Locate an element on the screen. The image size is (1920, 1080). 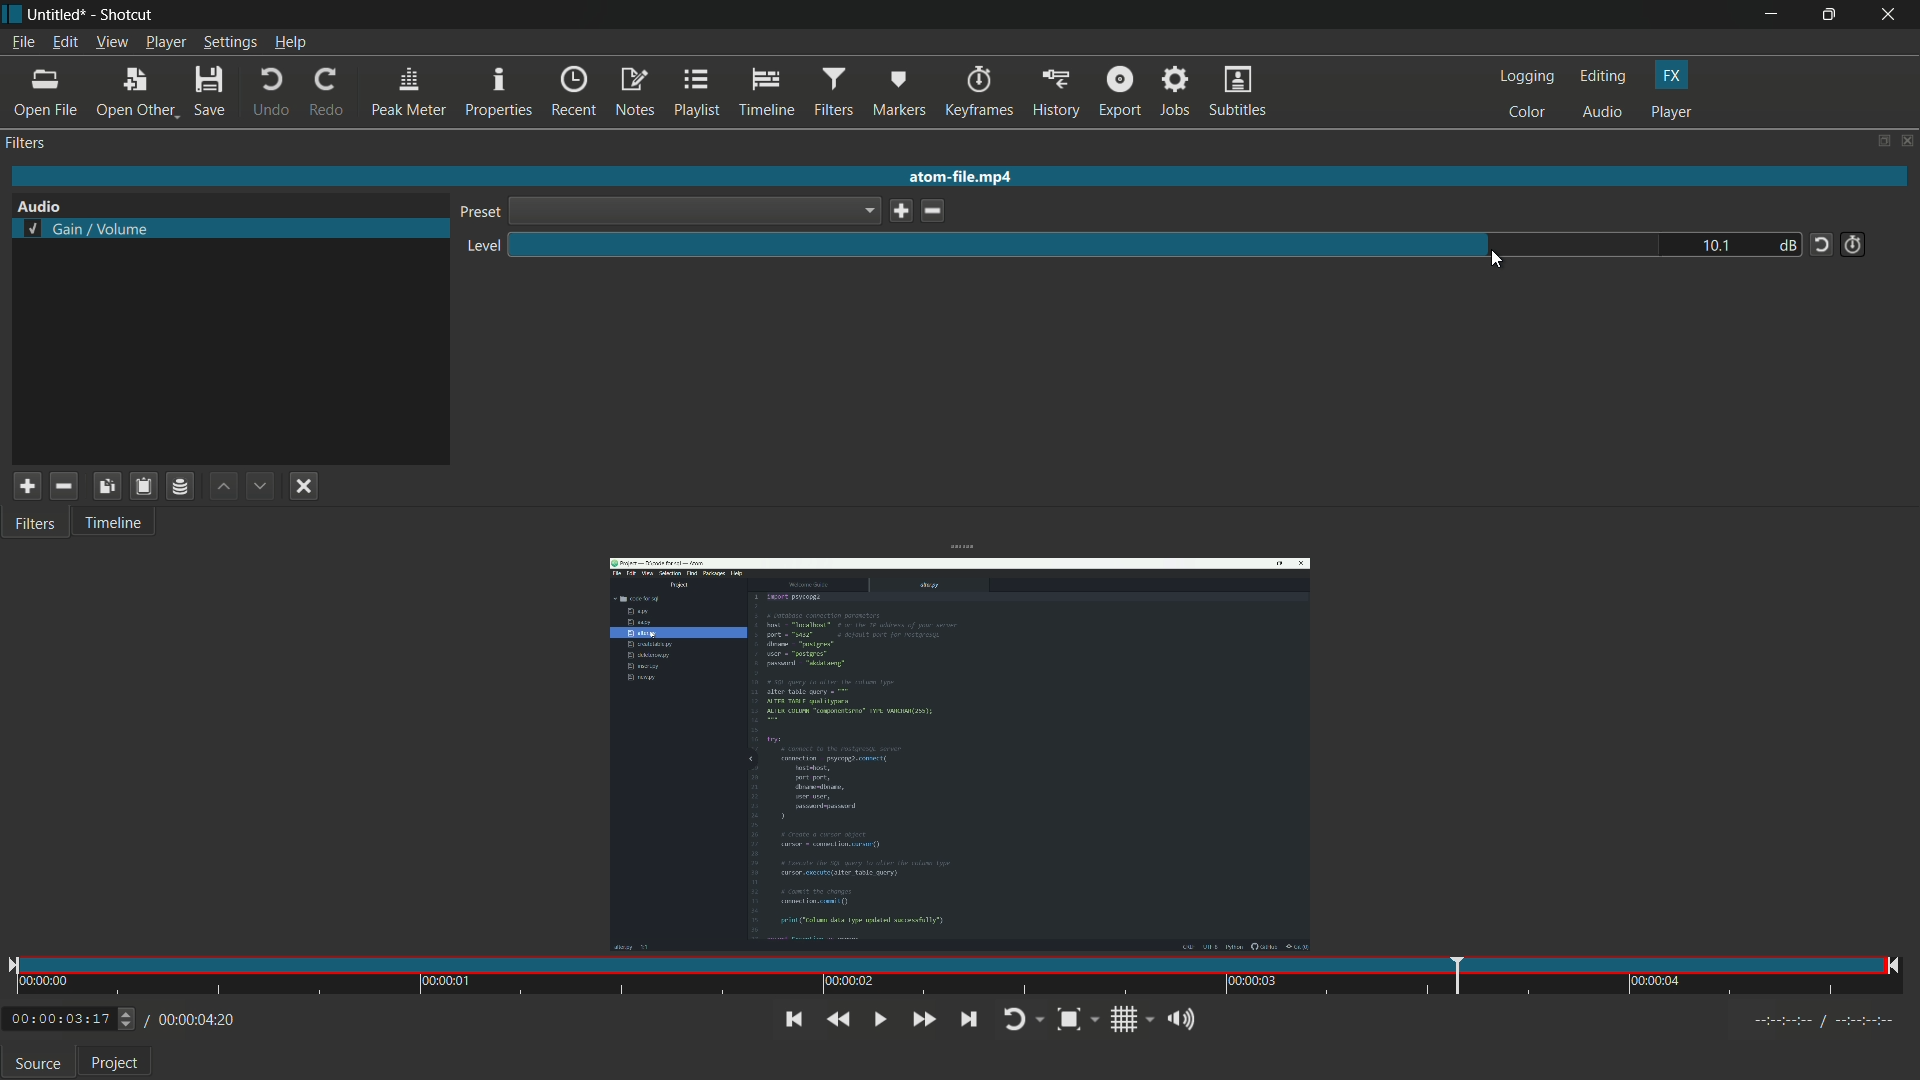
jobs is located at coordinates (1177, 93).